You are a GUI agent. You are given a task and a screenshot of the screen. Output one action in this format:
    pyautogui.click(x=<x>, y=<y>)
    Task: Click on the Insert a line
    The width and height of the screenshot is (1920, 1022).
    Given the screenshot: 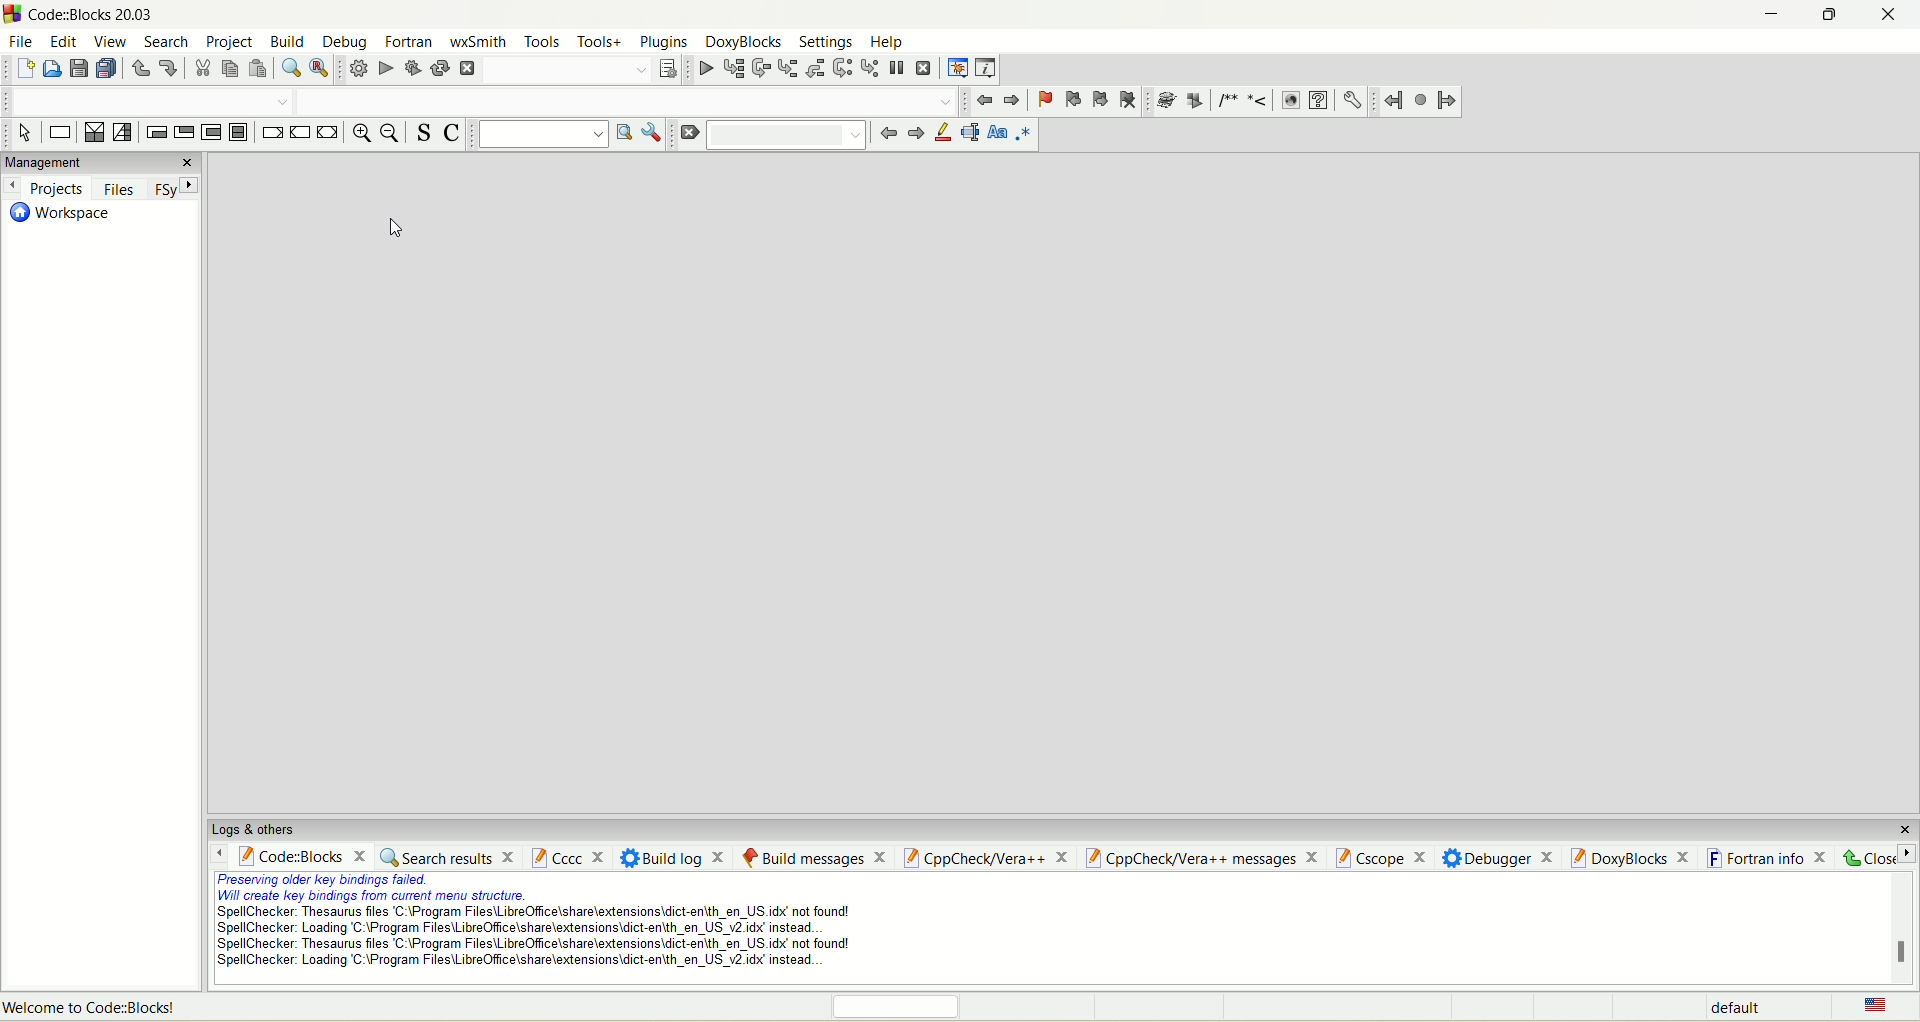 What is the action you would take?
    pyautogui.click(x=1258, y=101)
    